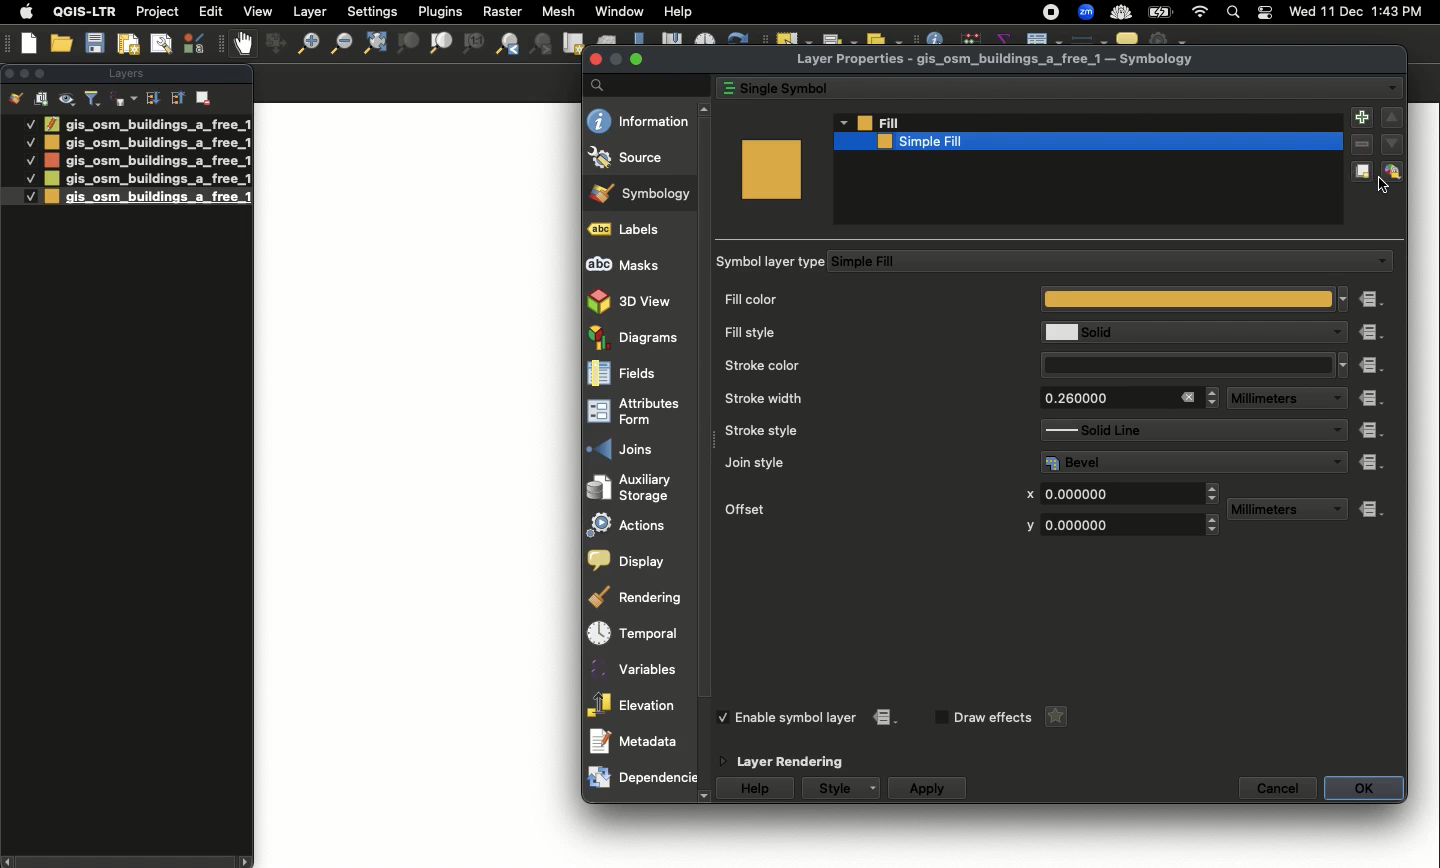 The image size is (1440, 868). Describe the element at coordinates (128, 44) in the screenshot. I see `New printout layer ` at that location.